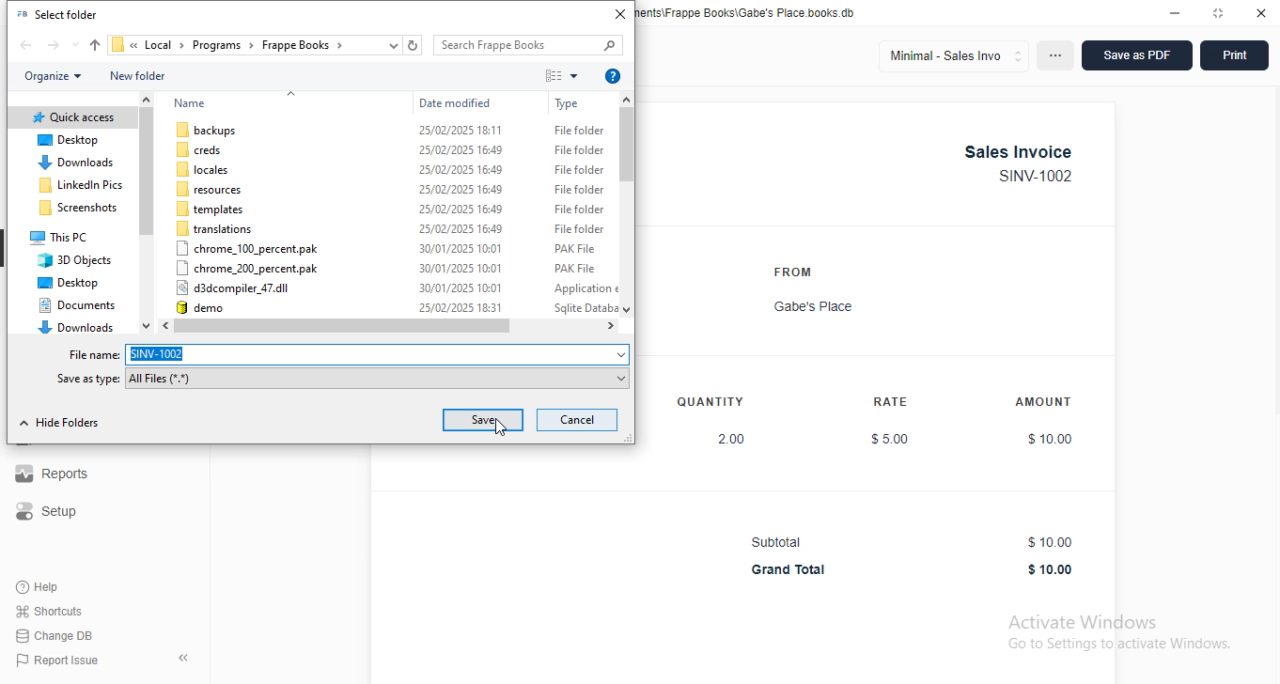 Image resolution: width=1280 pixels, height=684 pixels. What do you see at coordinates (953, 56) in the screenshot?
I see `minimal - sales invo` at bounding box center [953, 56].